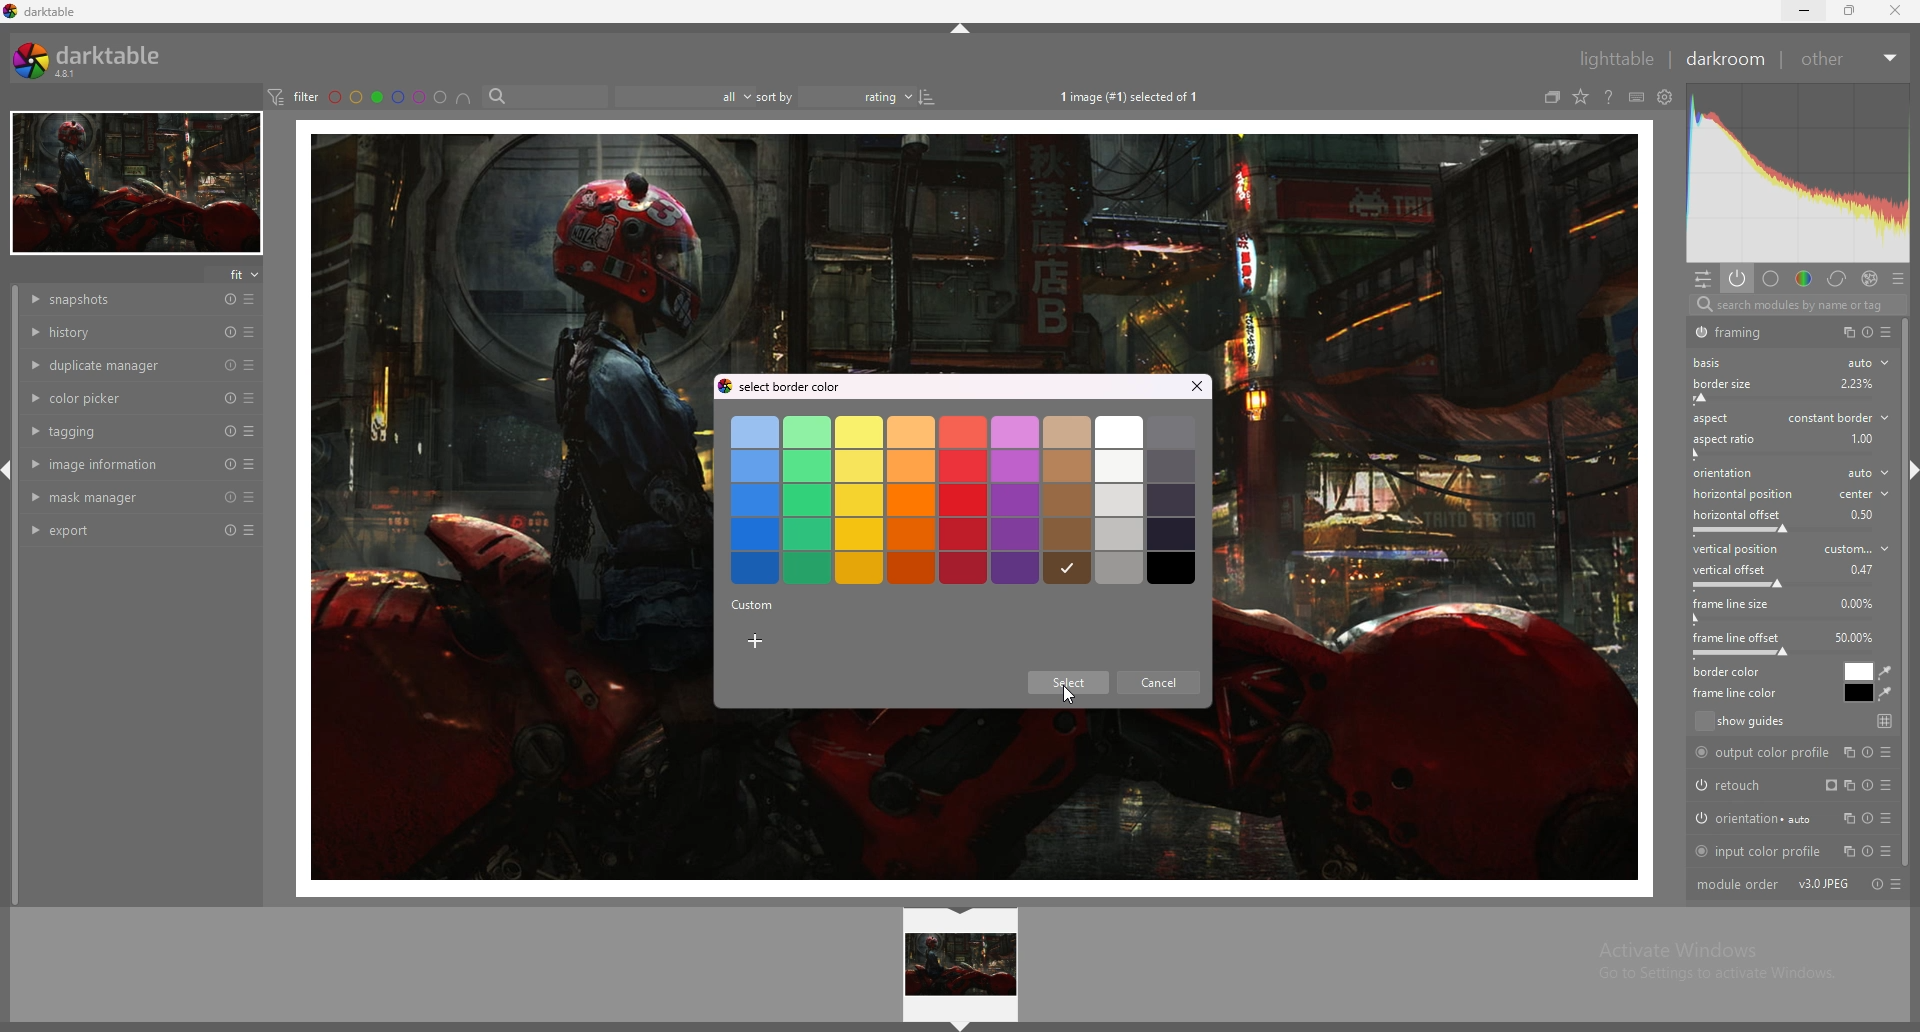 This screenshot has height=1032, width=1920. What do you see at coordinates (1791, 849) in the screenshot?
I see `input color profile` at bounding box center [1791, 849].